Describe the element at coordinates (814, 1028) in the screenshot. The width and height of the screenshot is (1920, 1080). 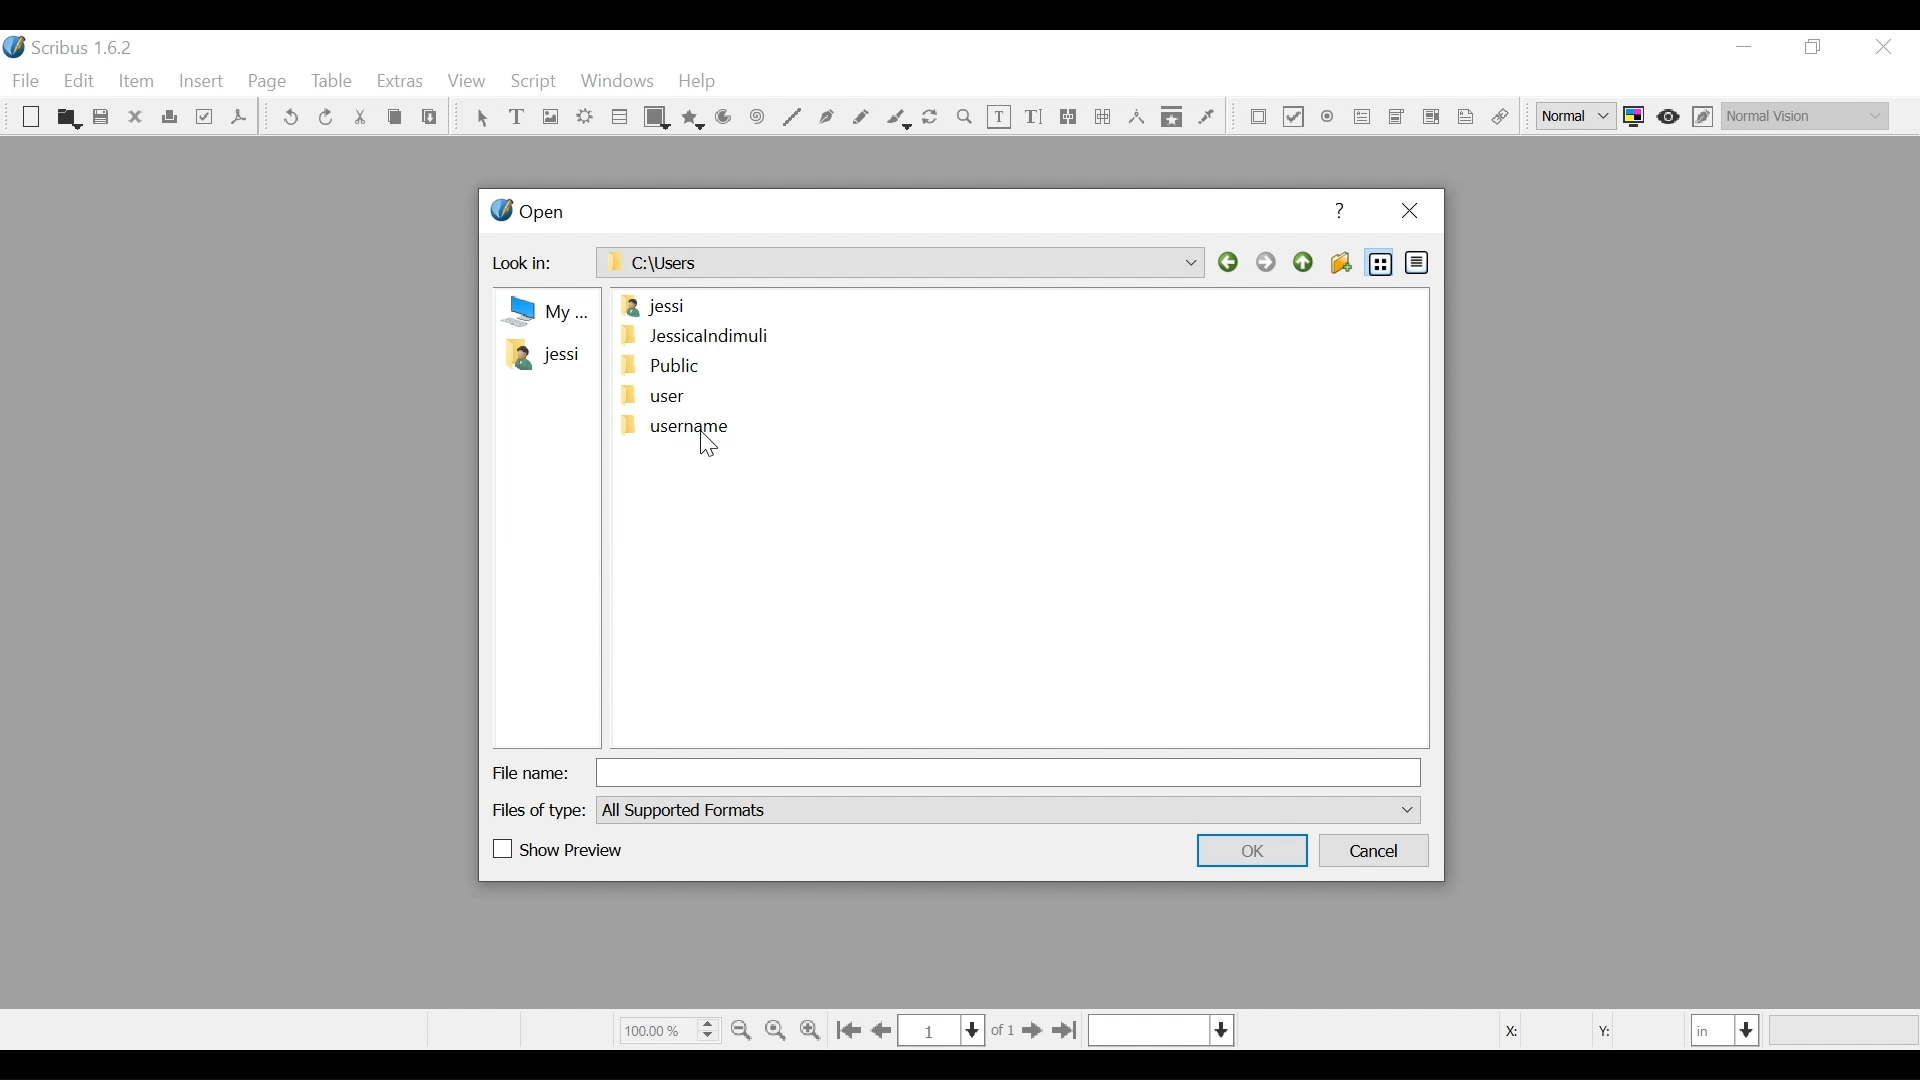
I see `Zoom in` at that location.